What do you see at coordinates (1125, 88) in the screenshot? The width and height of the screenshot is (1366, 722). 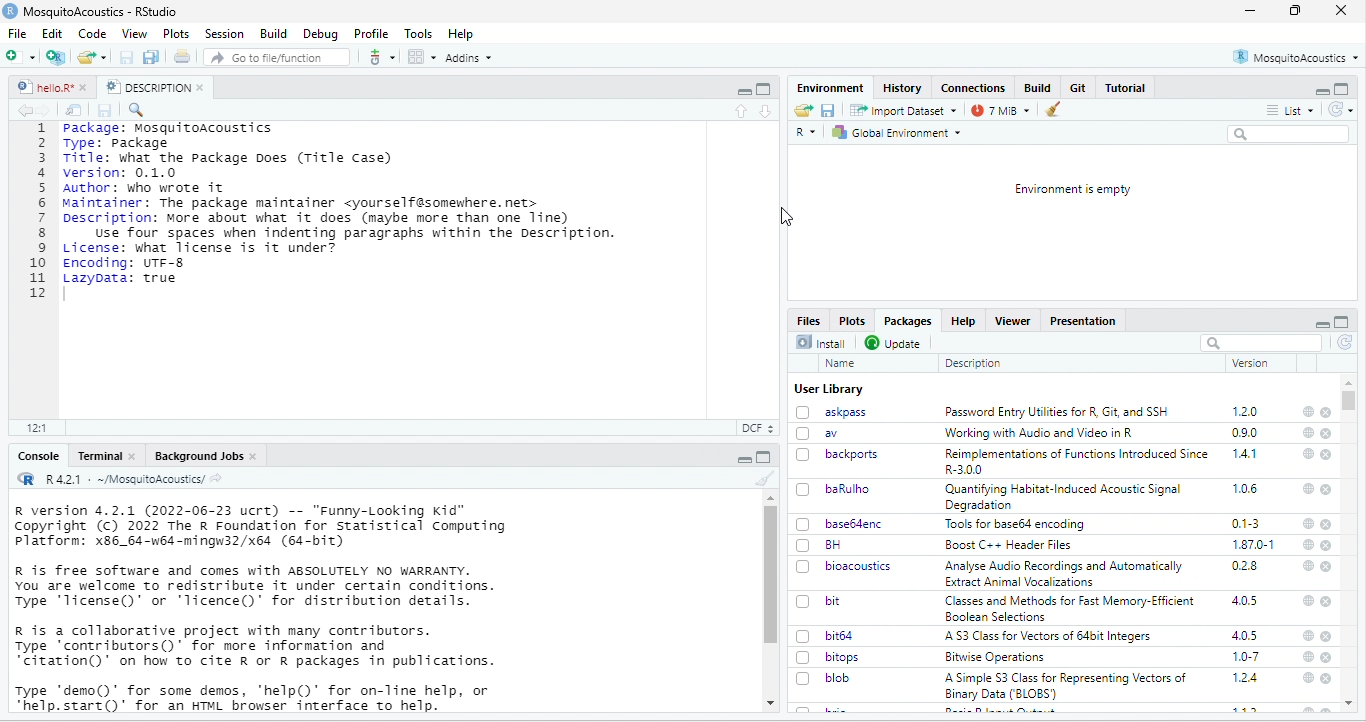 I see `Tutorial` at bounding box center [1125, 88].